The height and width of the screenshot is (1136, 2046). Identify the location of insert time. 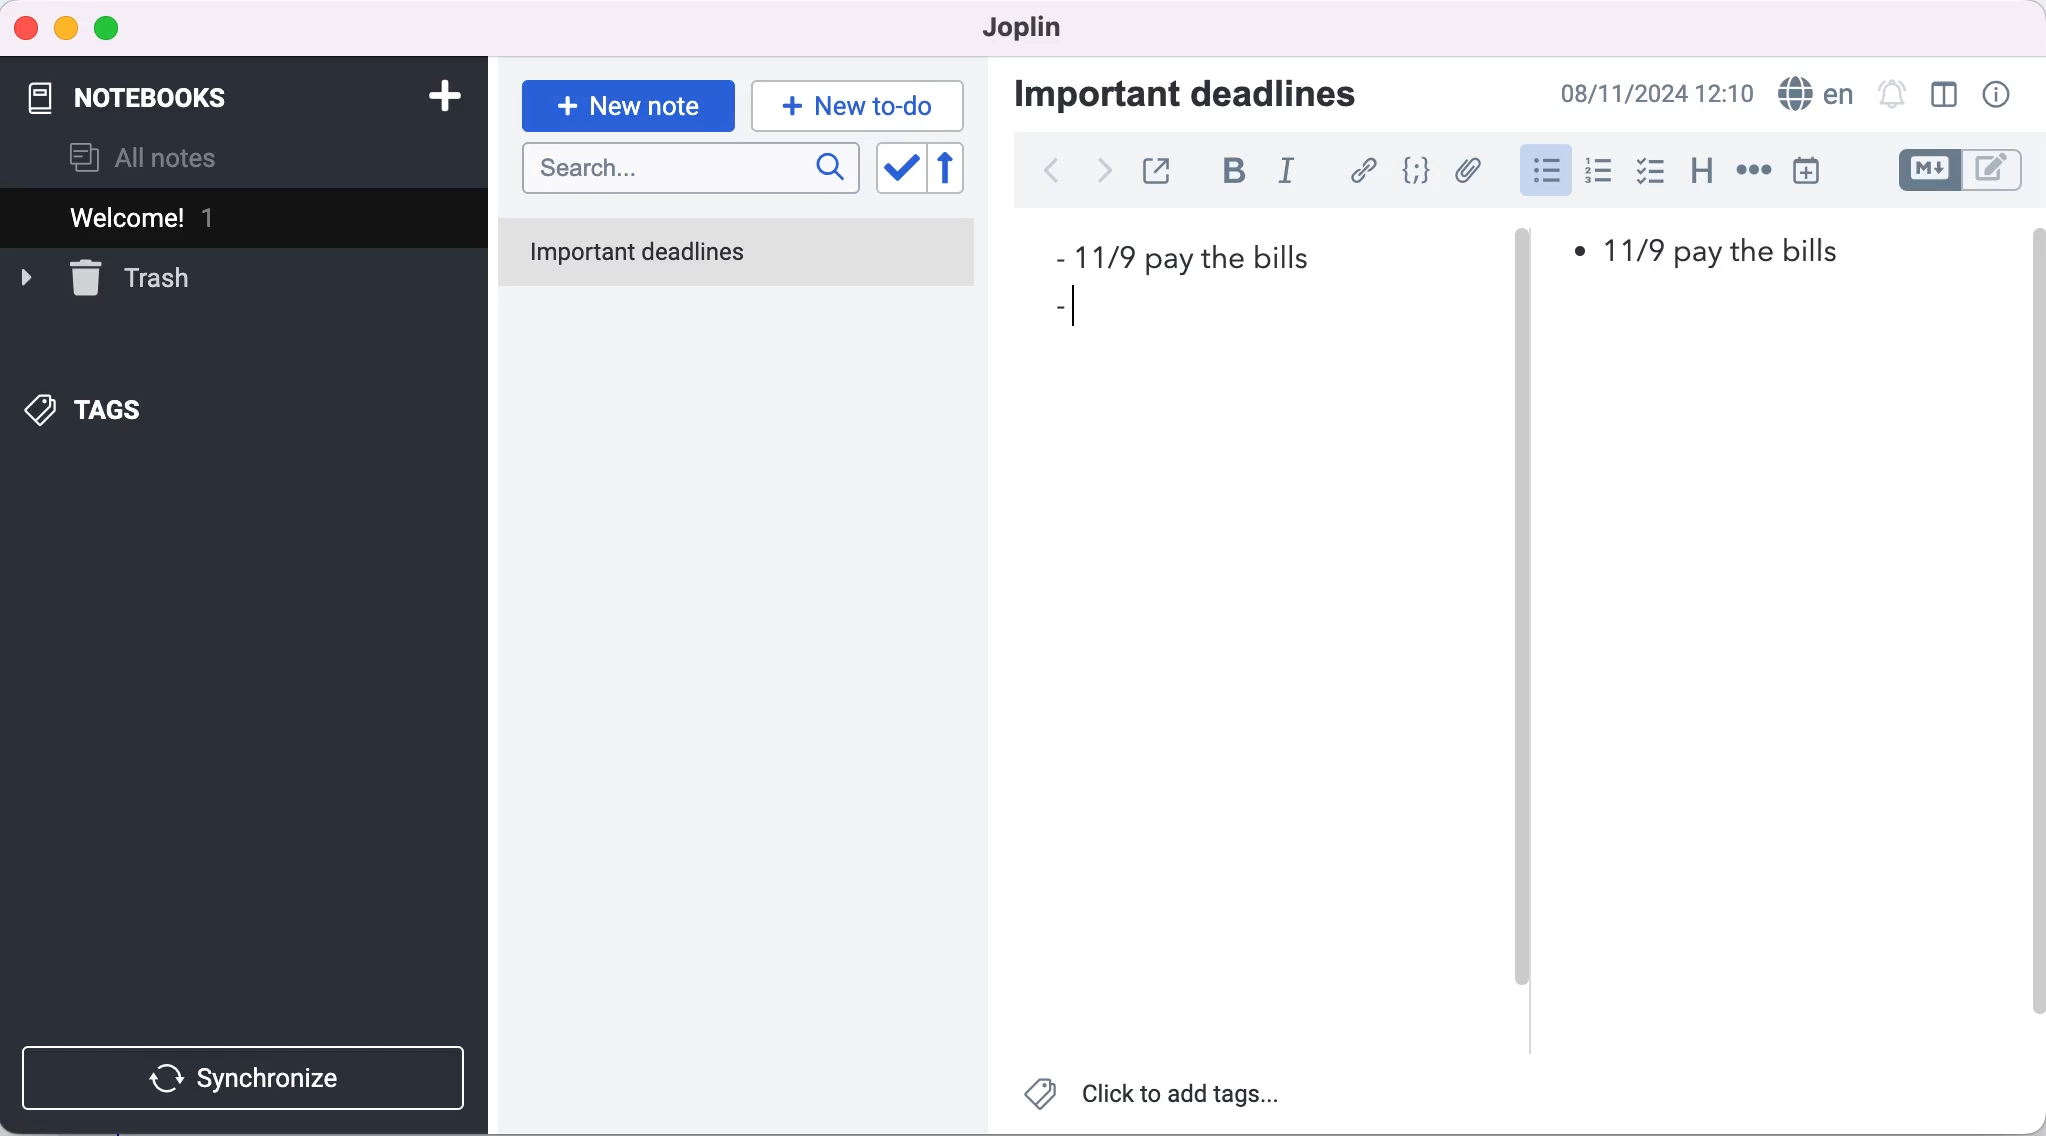
(1818, 170).